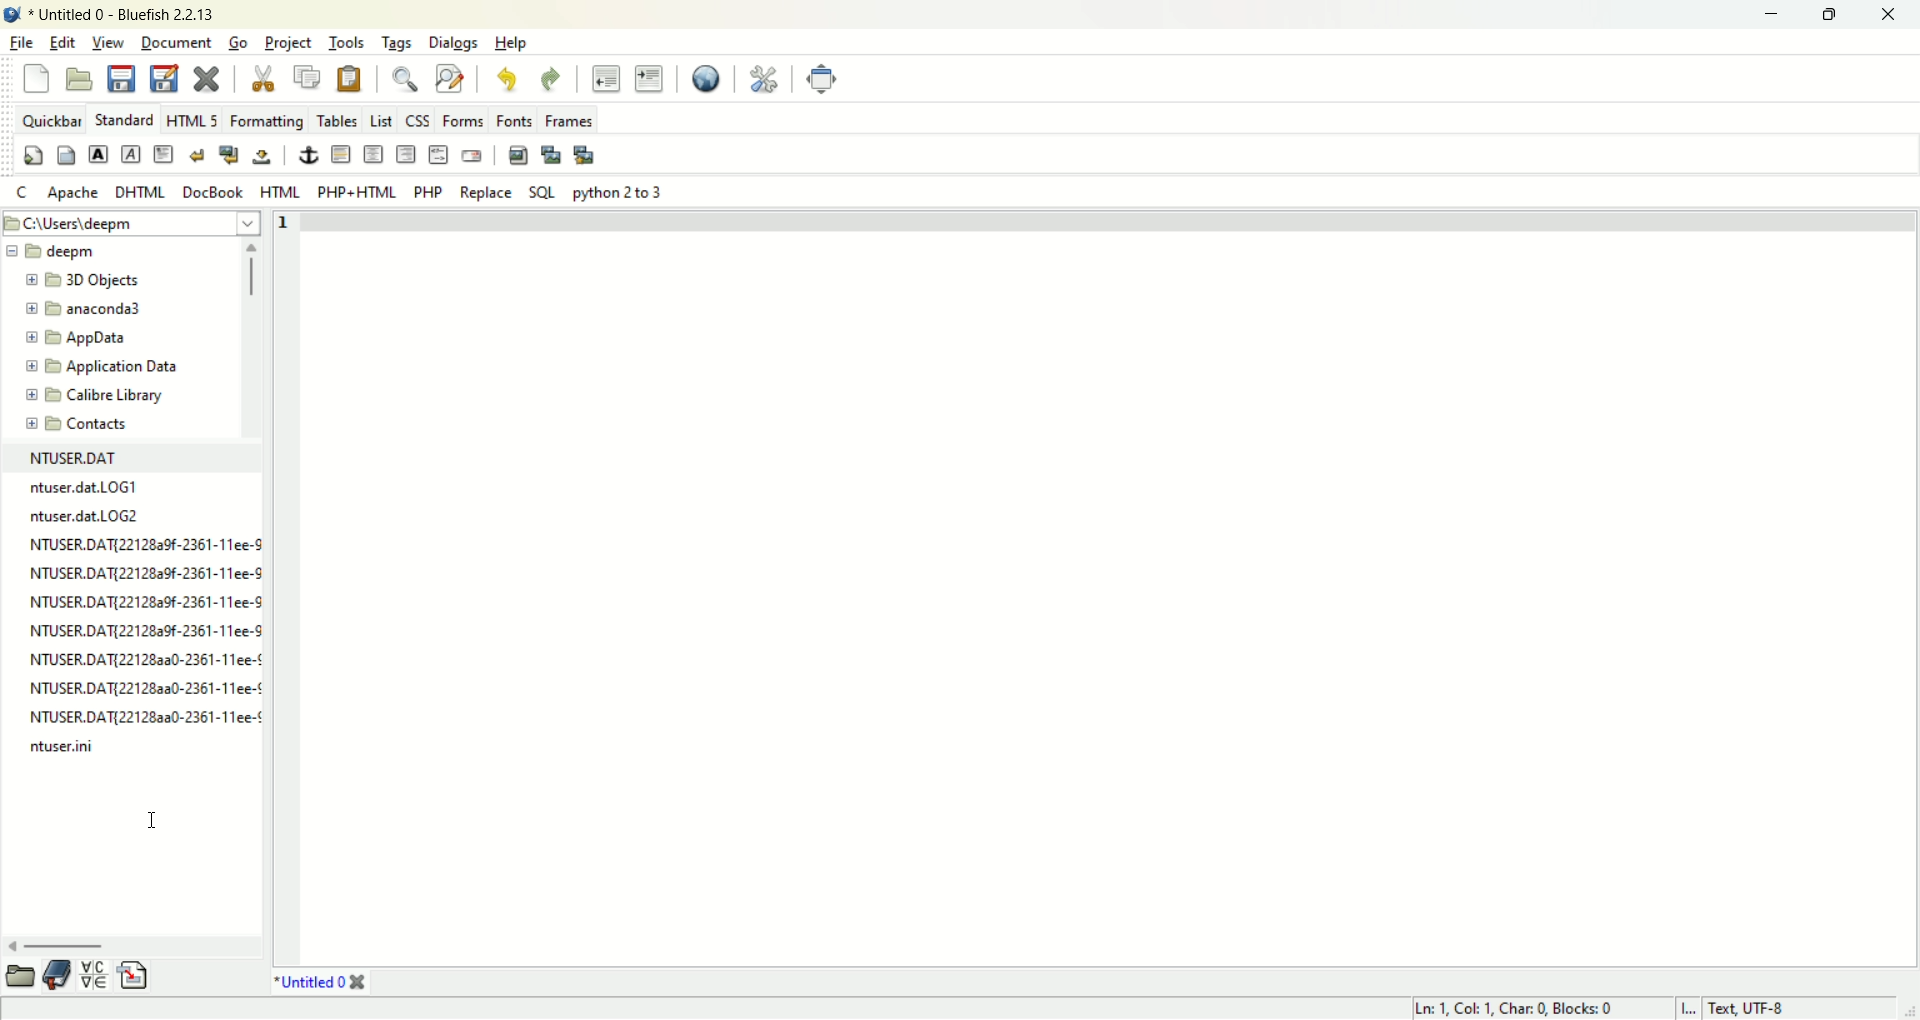 This screenshot has height=1020, width=1920. Describe the element at coordinates (75, 459) in the screenshot. I see `NTUSER.DAT` at that location.